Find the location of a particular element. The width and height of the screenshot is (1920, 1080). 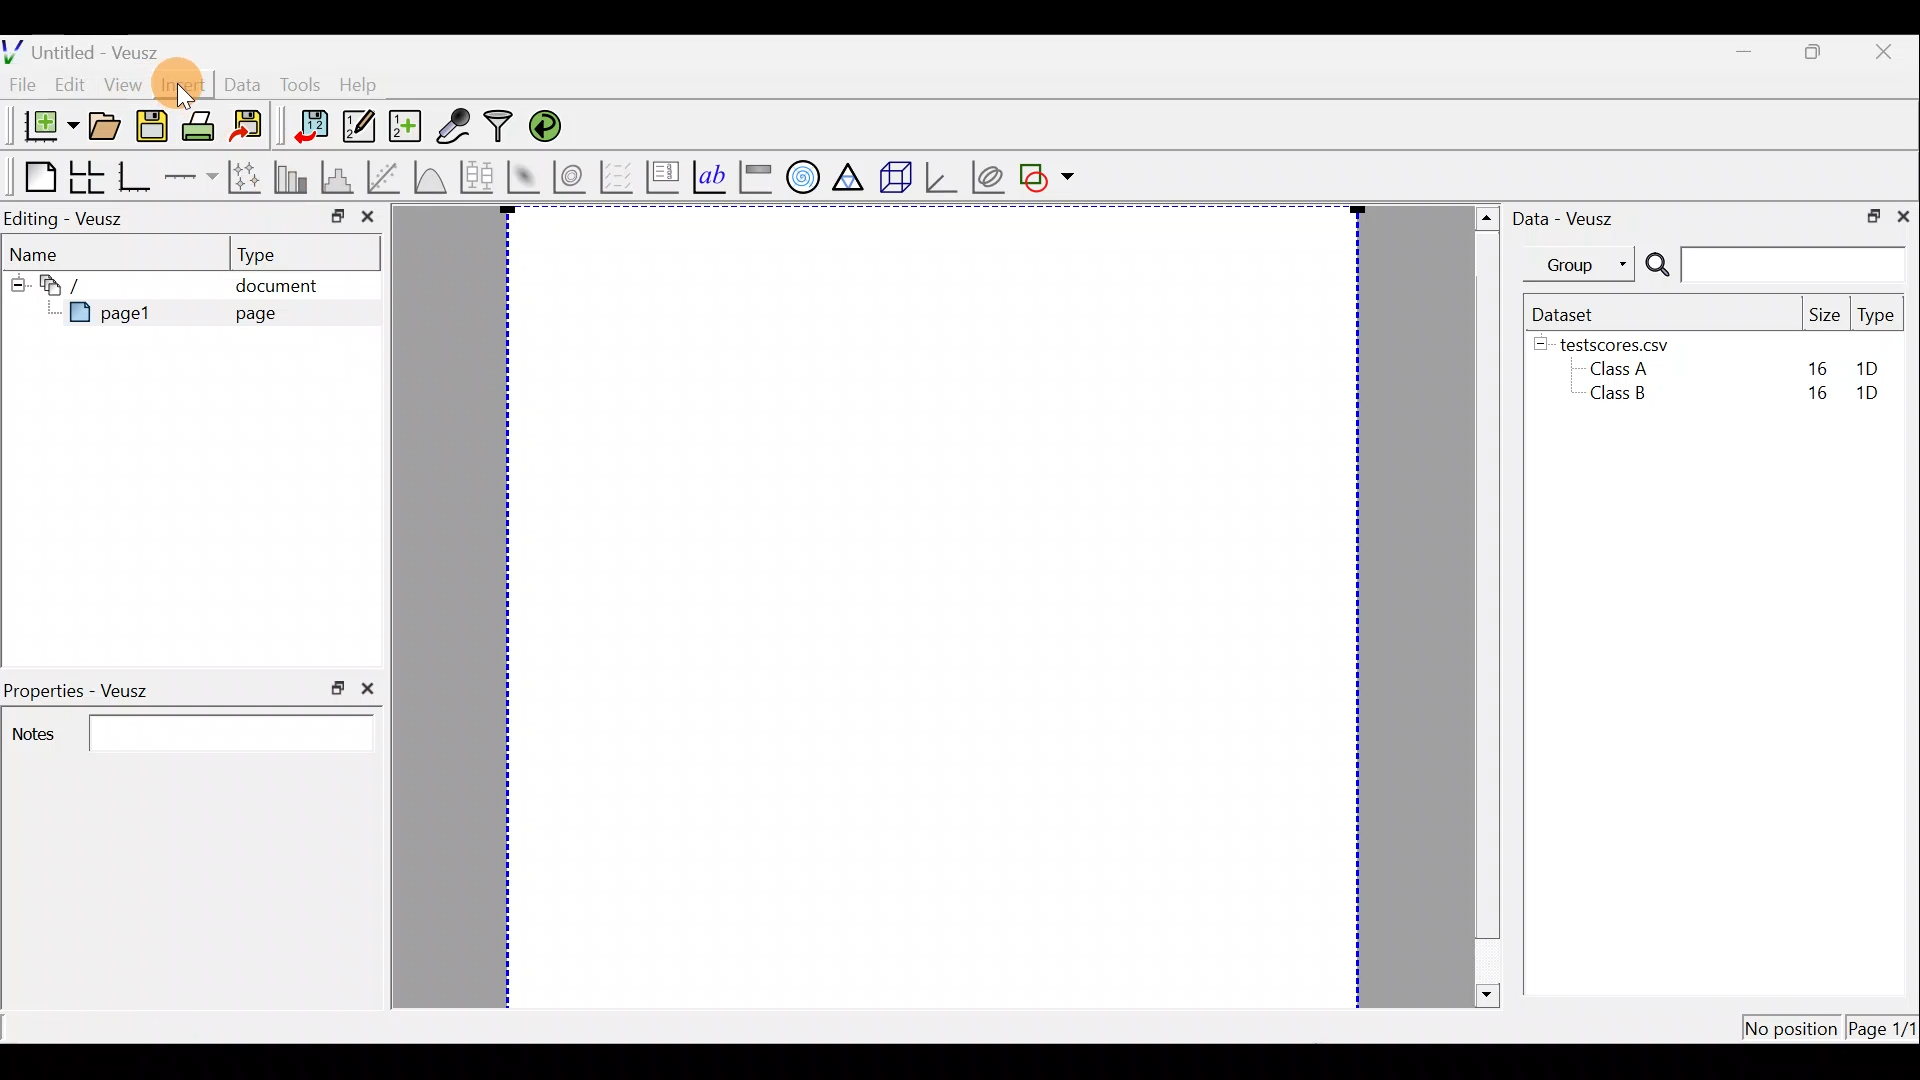

Plot points with lines and error bars is located at coordinates (245, 177).